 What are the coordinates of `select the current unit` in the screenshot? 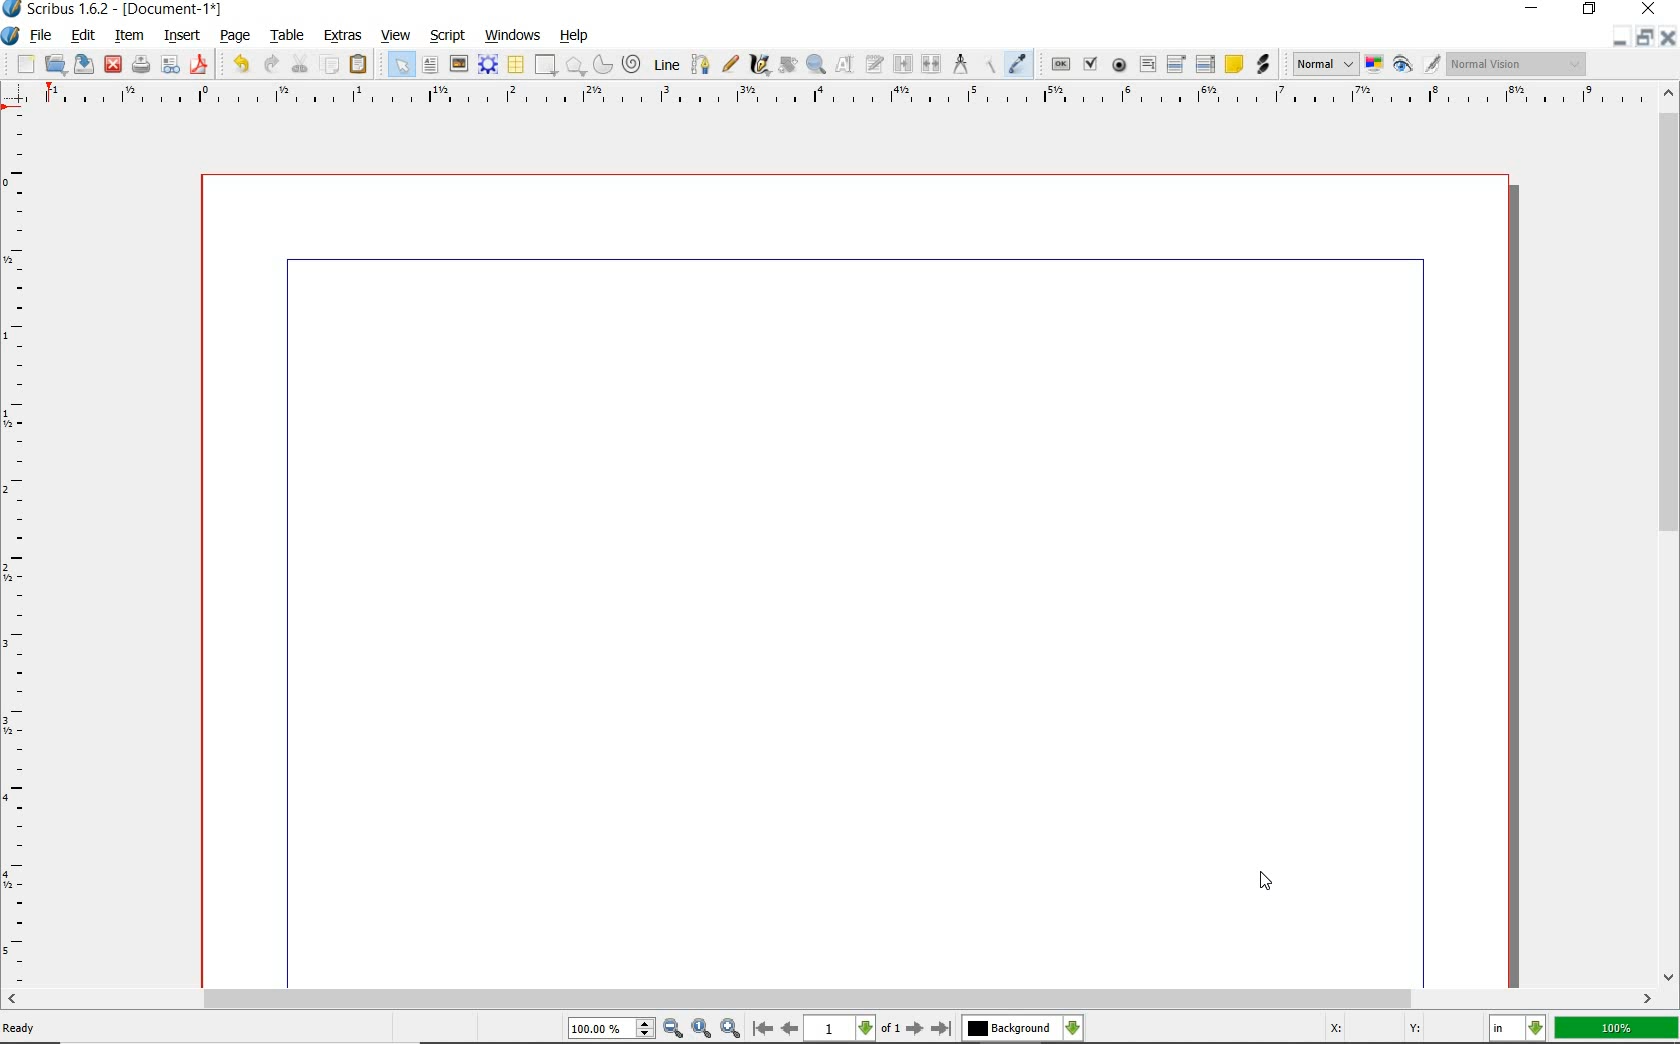 It's located at (1517, 1030).